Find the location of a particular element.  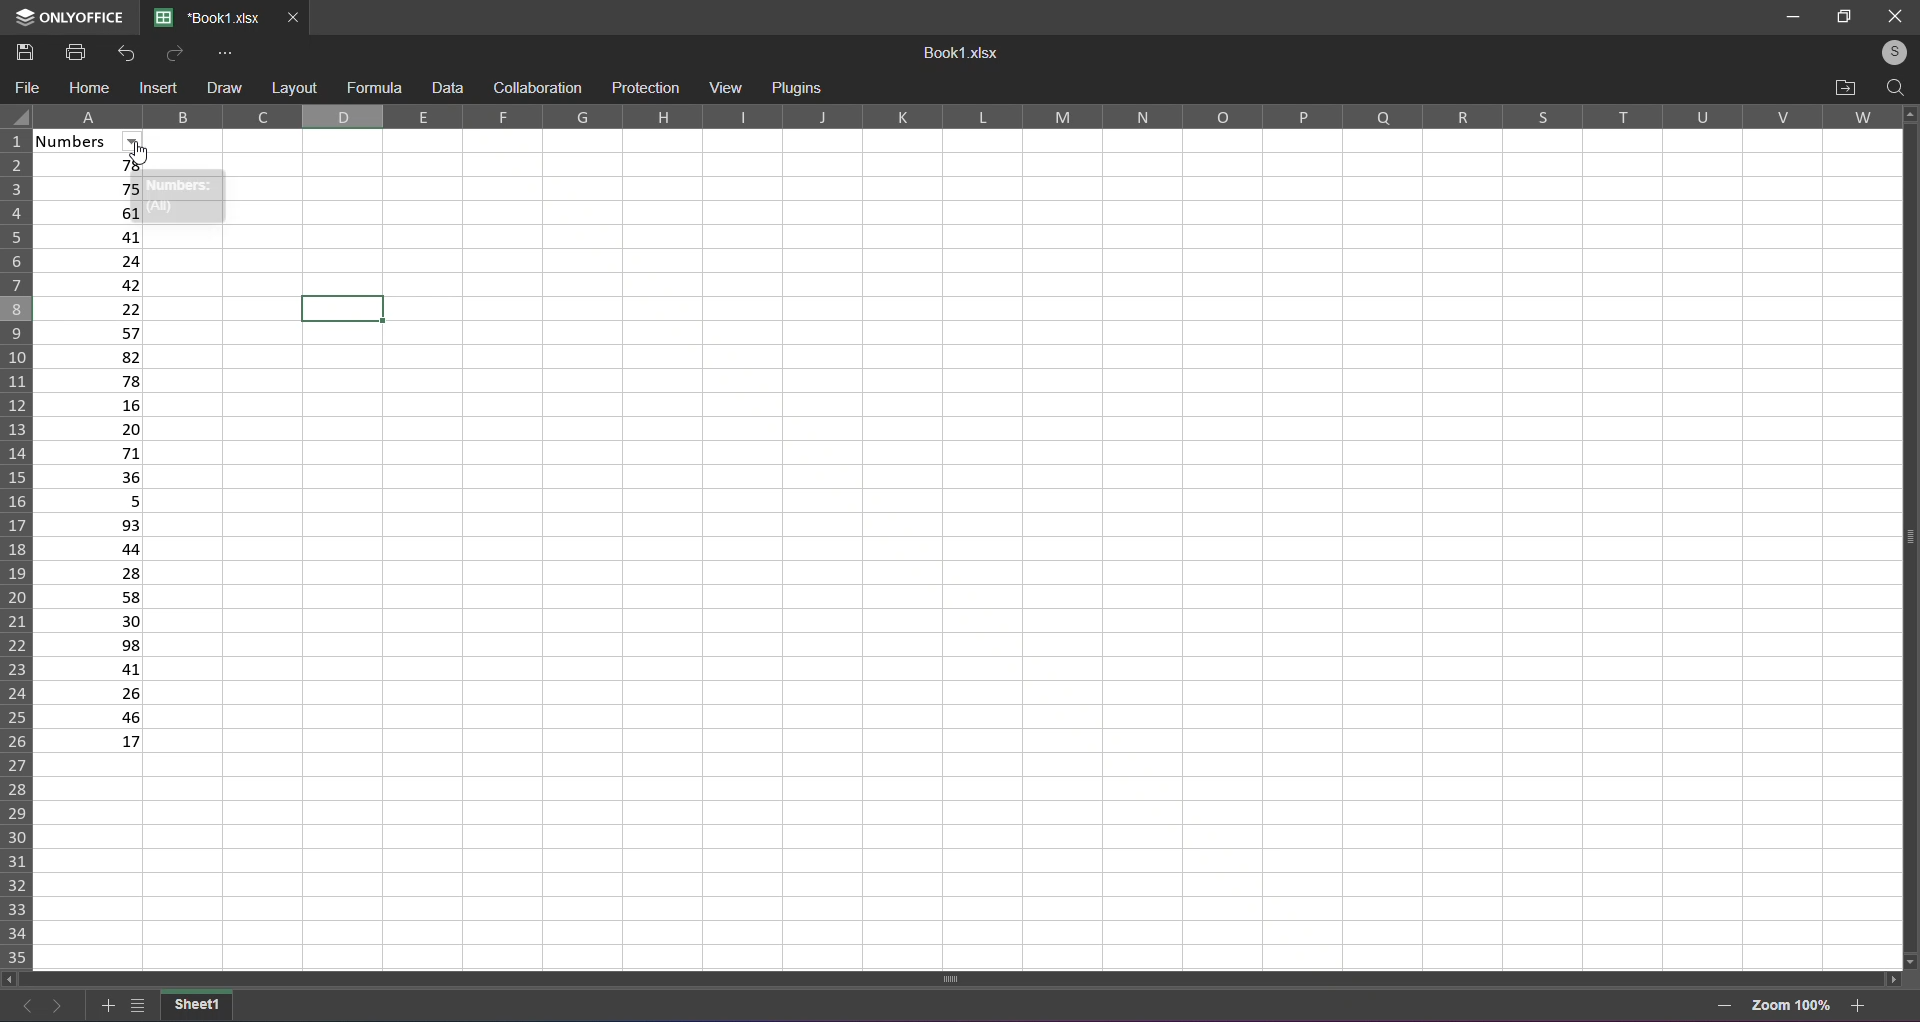

22 is located at coordinates (94, 307).